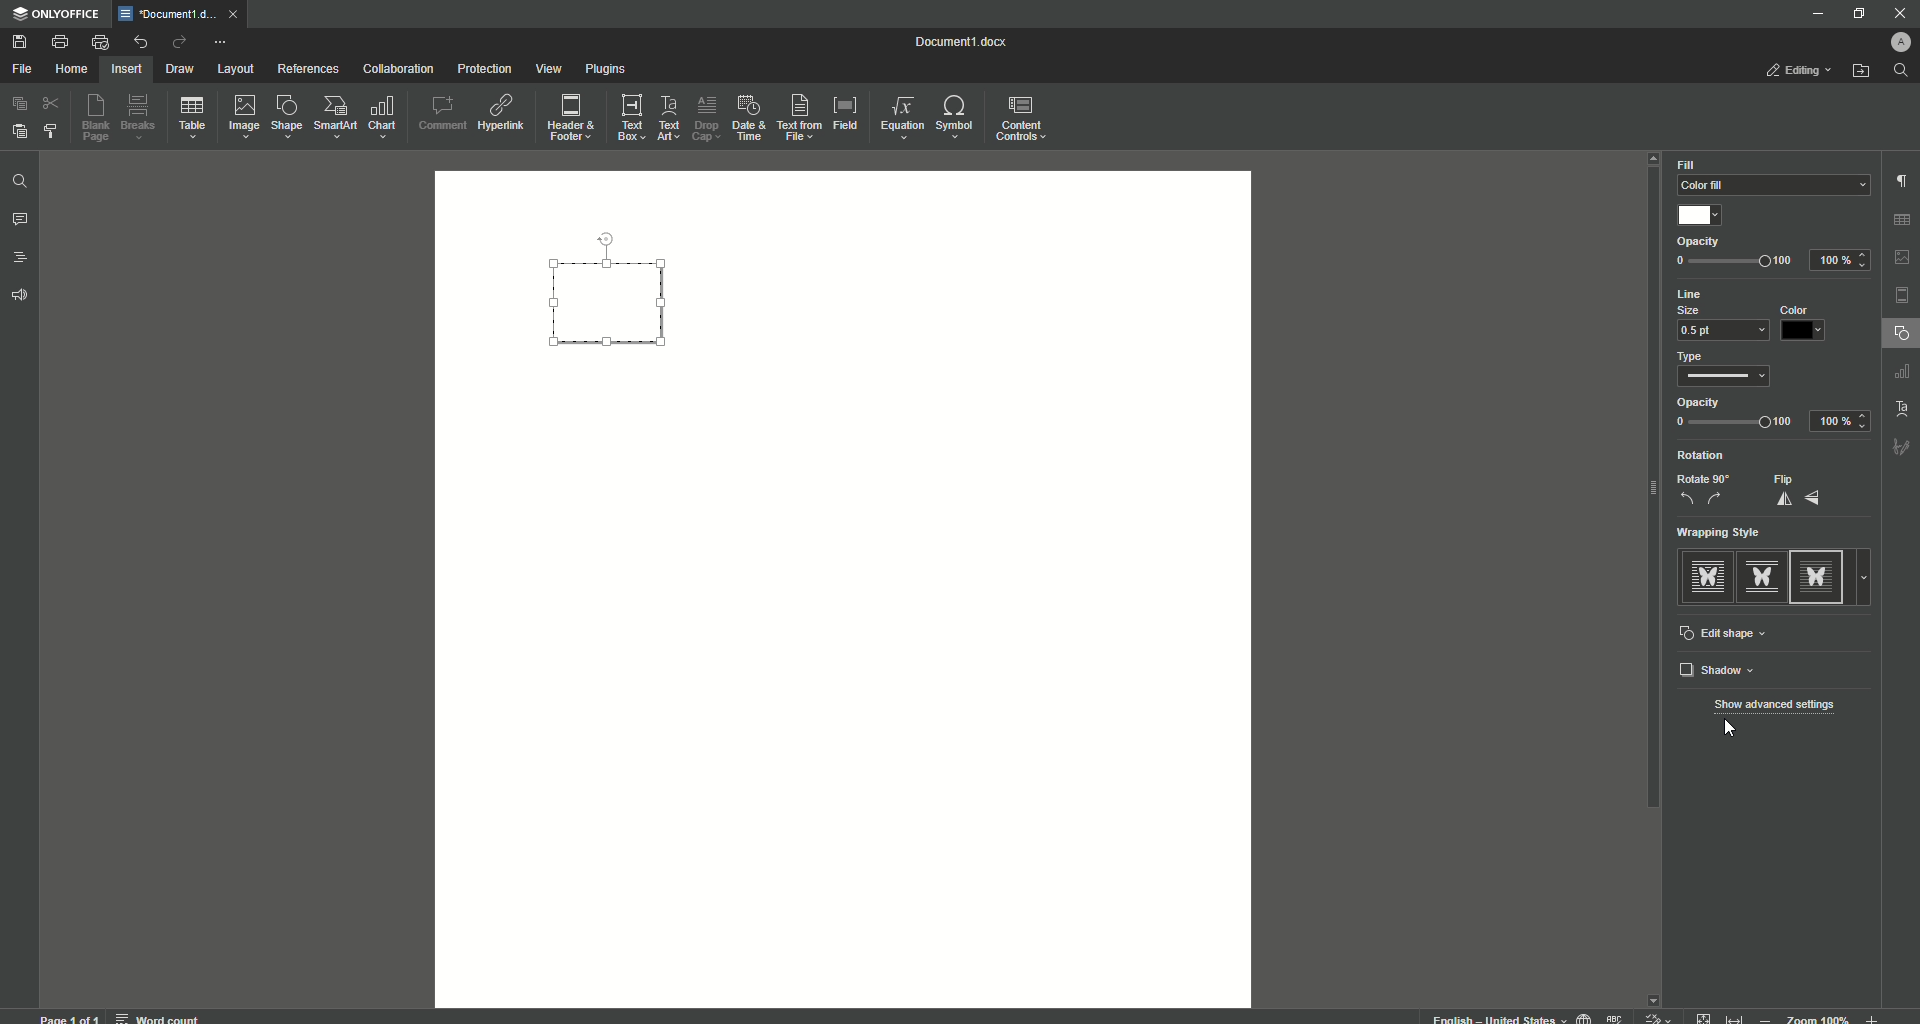  I want to click on adjust 0 to 100, so click(1735, 263).